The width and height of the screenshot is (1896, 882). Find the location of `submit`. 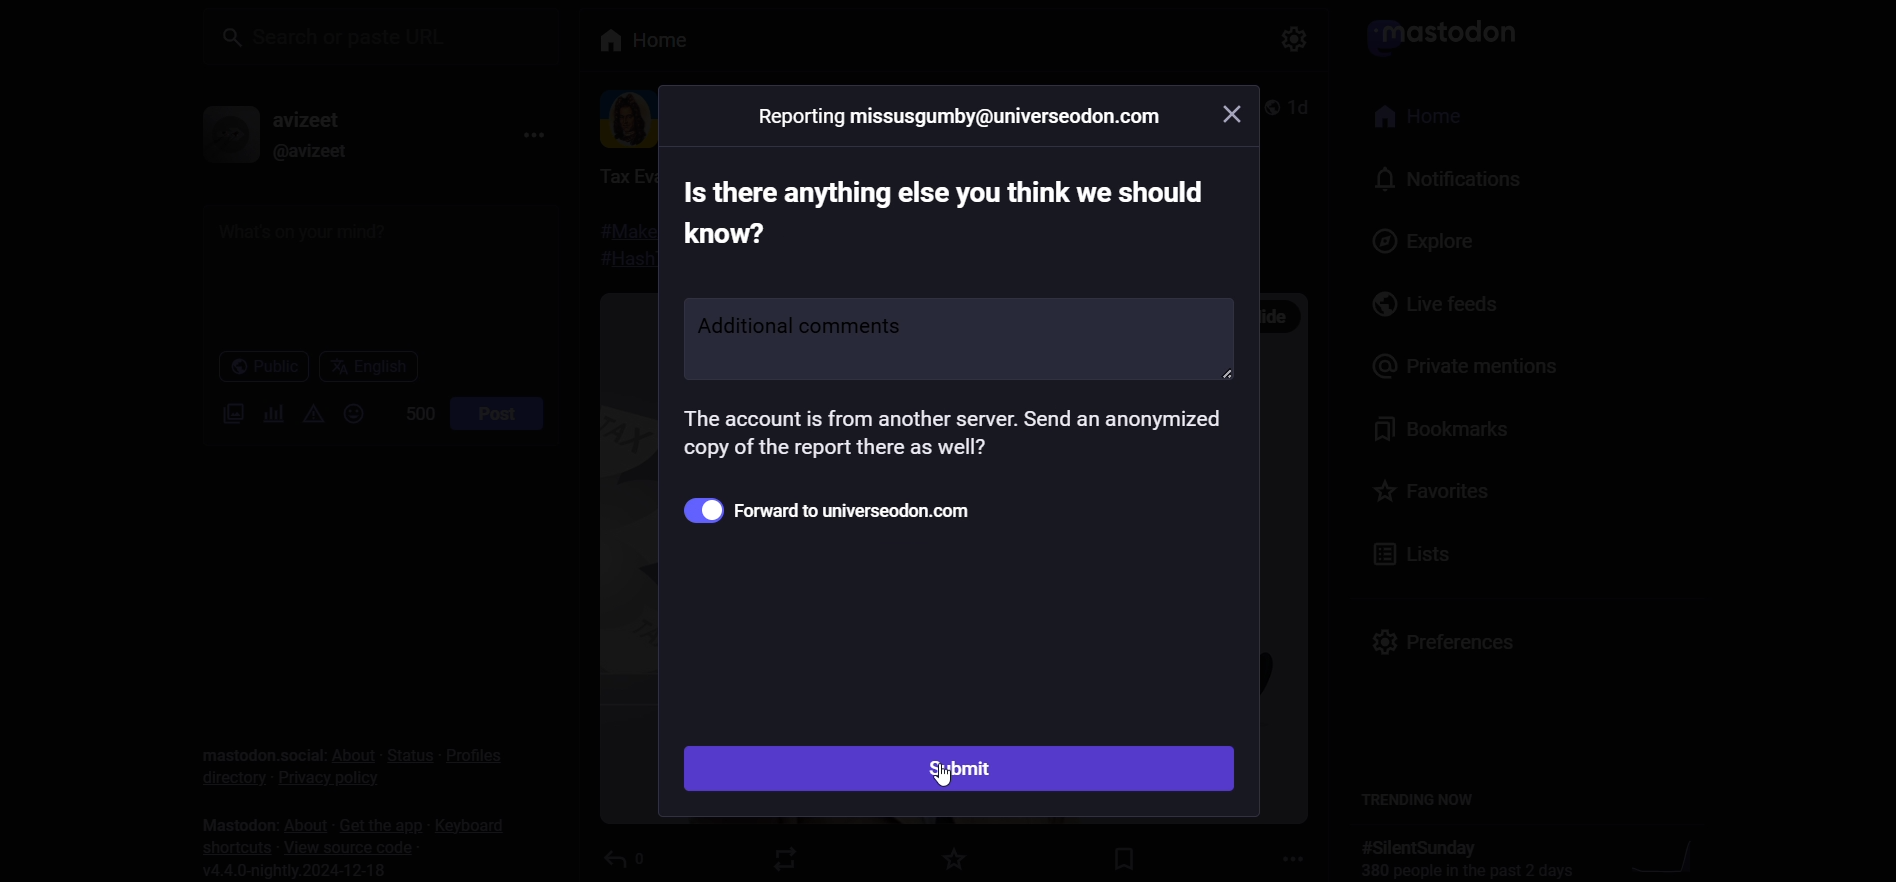

submit is located at coordinates (963, 770).